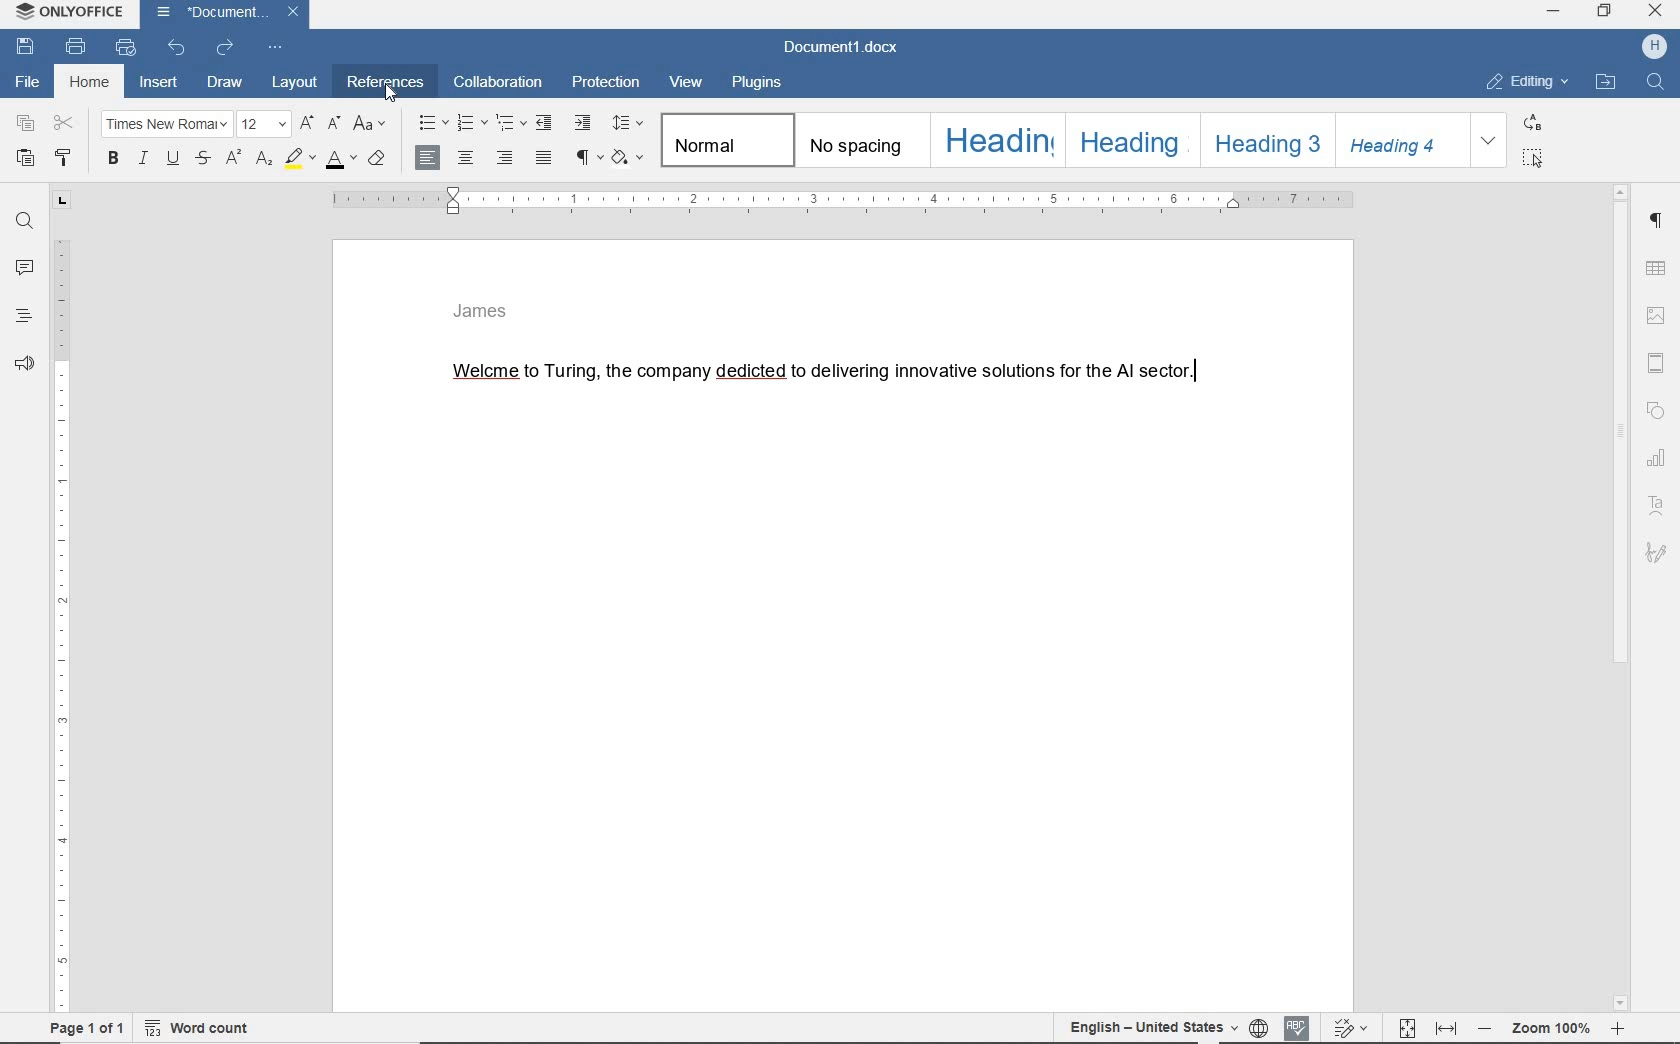  What do you see at coordinates (24, 224) in the screenshot?
I see `find and replace` at bounding box center [24, 224].